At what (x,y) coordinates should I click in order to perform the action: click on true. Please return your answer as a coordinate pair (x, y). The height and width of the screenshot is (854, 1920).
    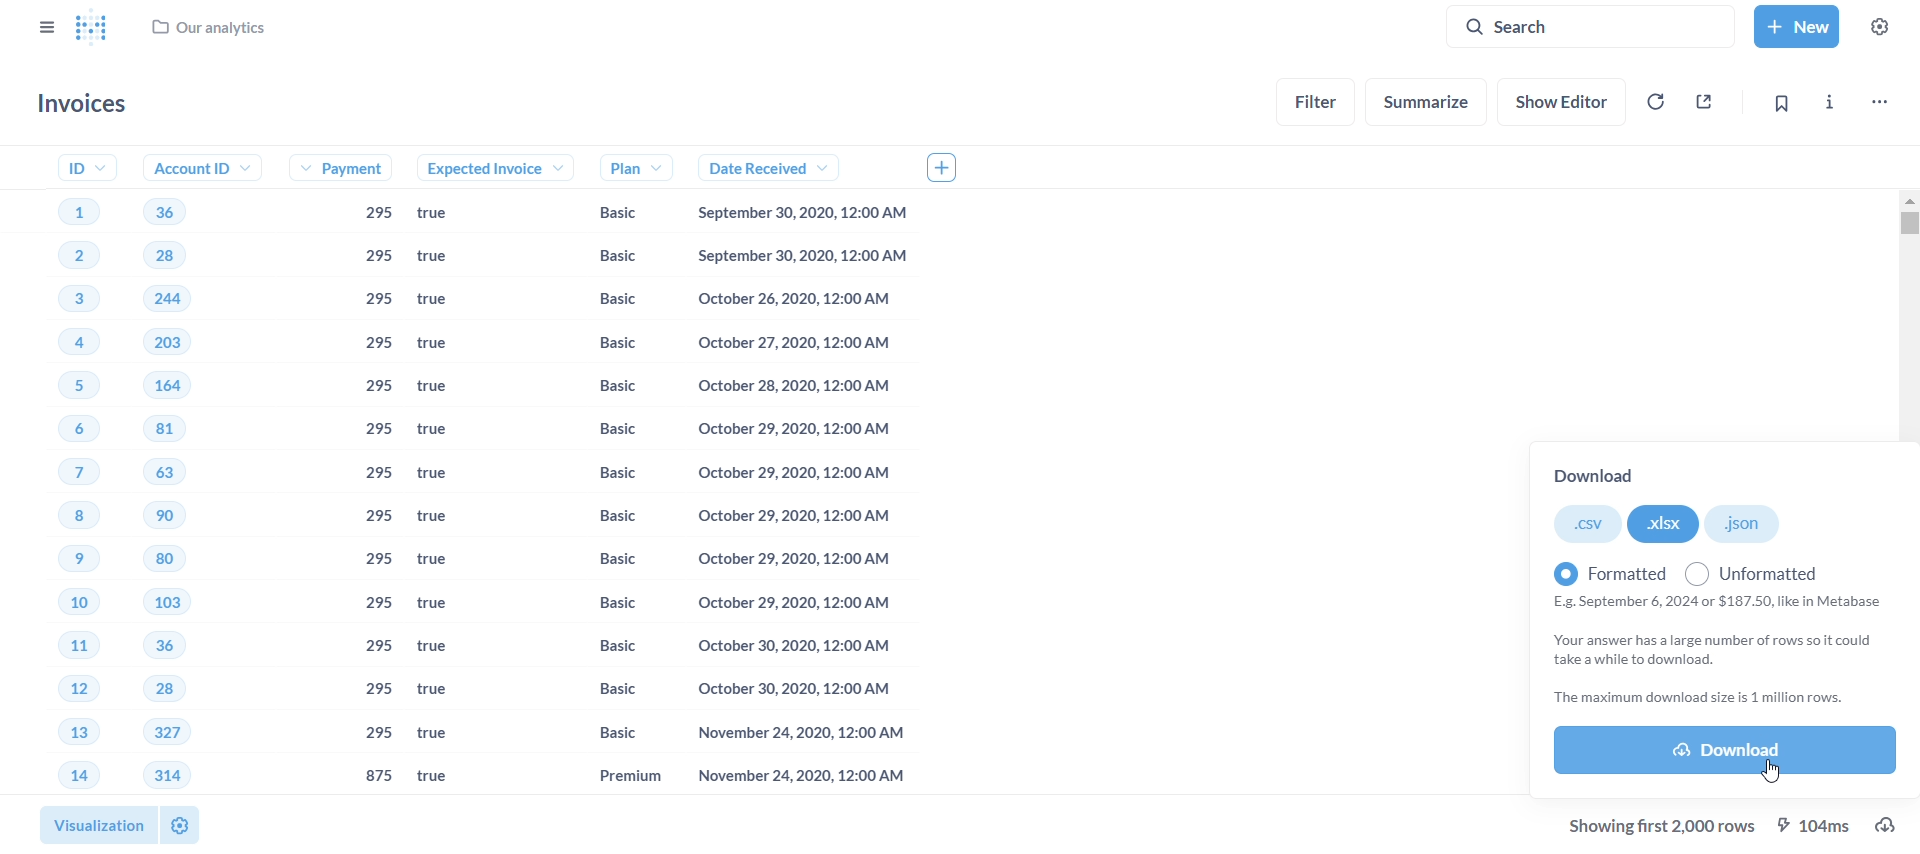
    Looking at the image, I should click on (443, 735).